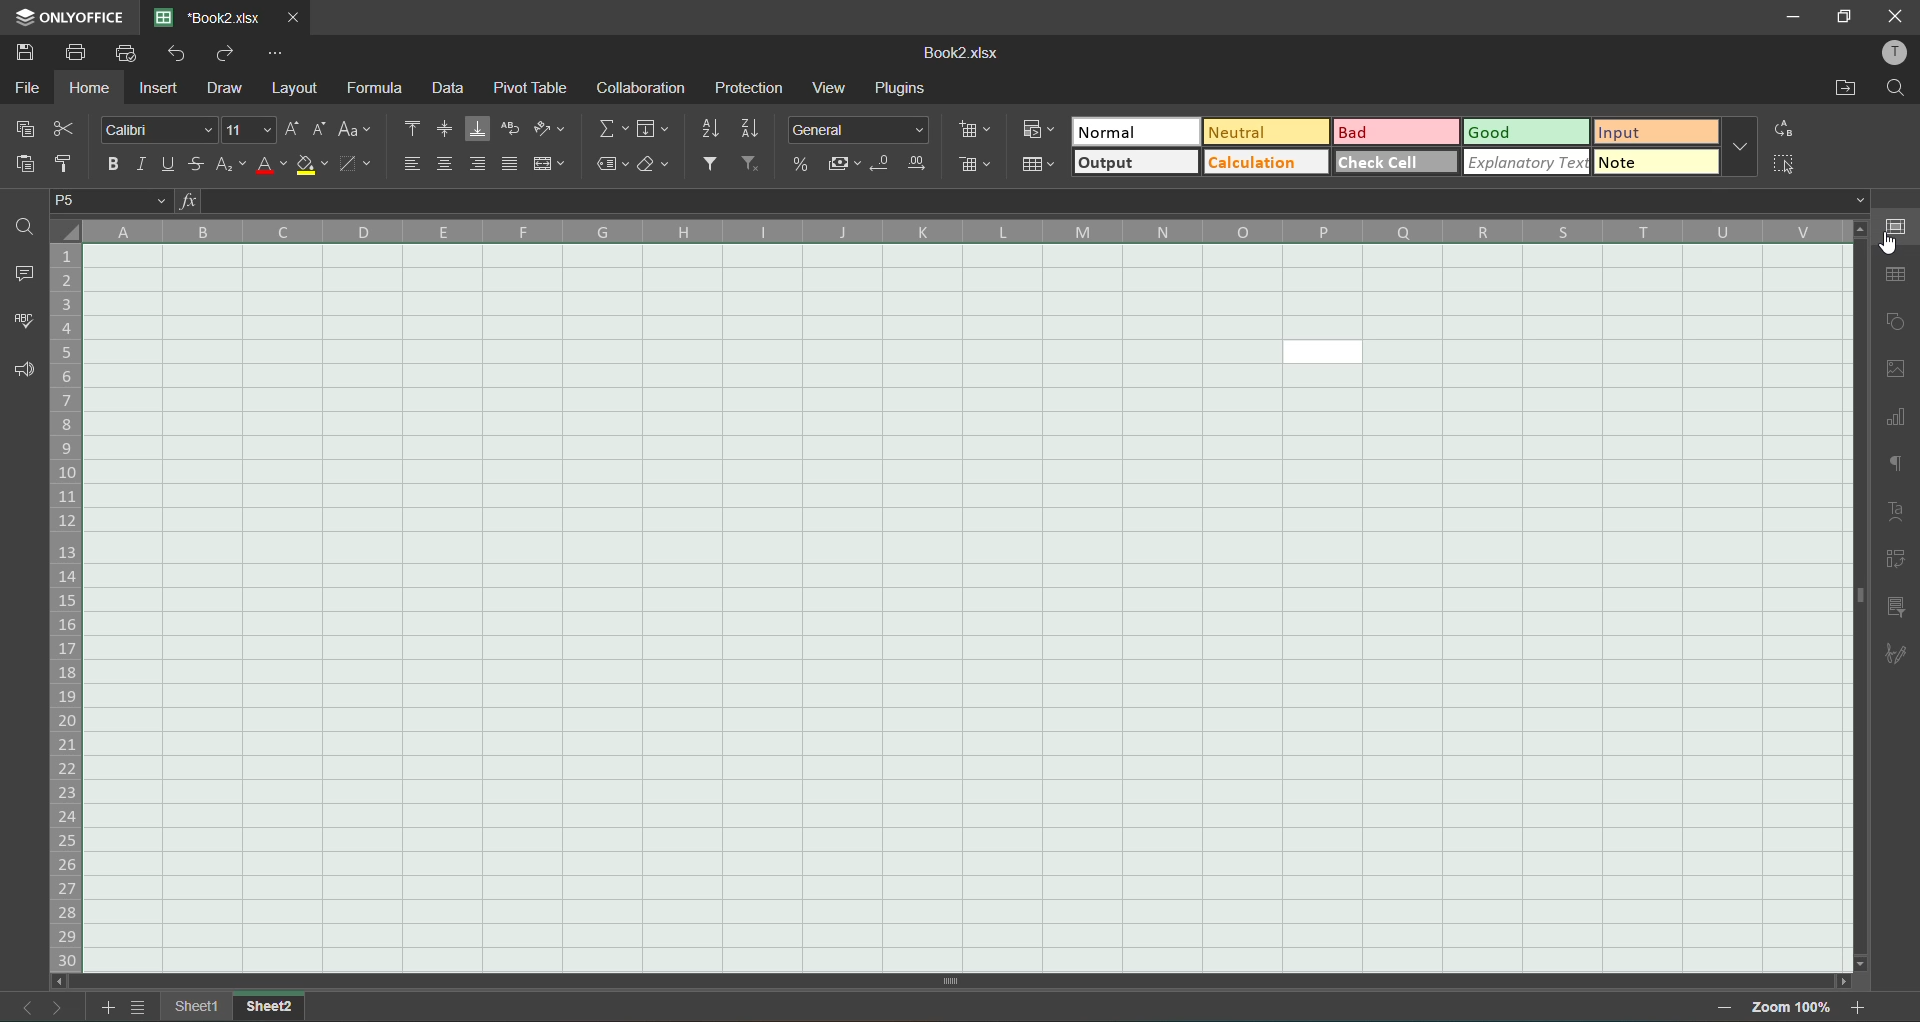  Describe the element at coordinates (23, 324) in the screenshot. I see `spellcheck` at that location.